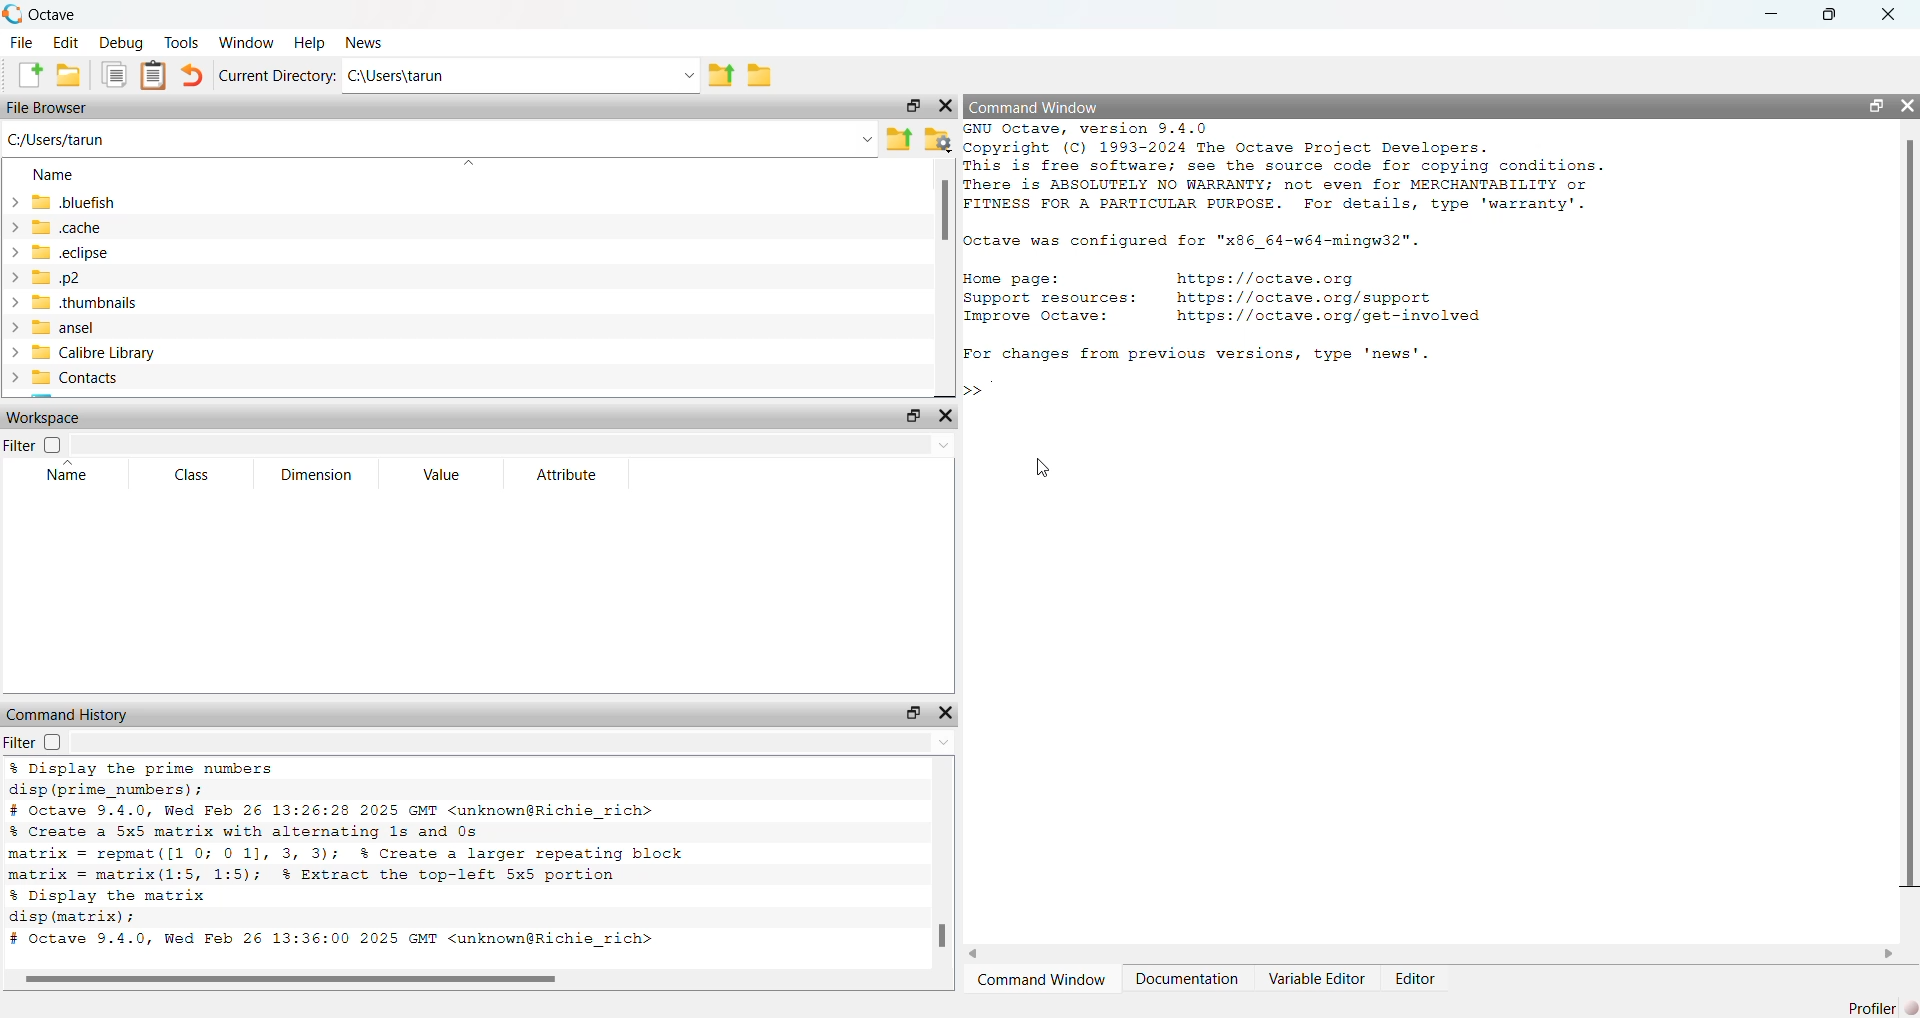 This screenshot has width=1920, height=1018. What do you see at coordinates (1041, 471) in the screenshot?
I see `cursor` at bounding box center [1041, 471].